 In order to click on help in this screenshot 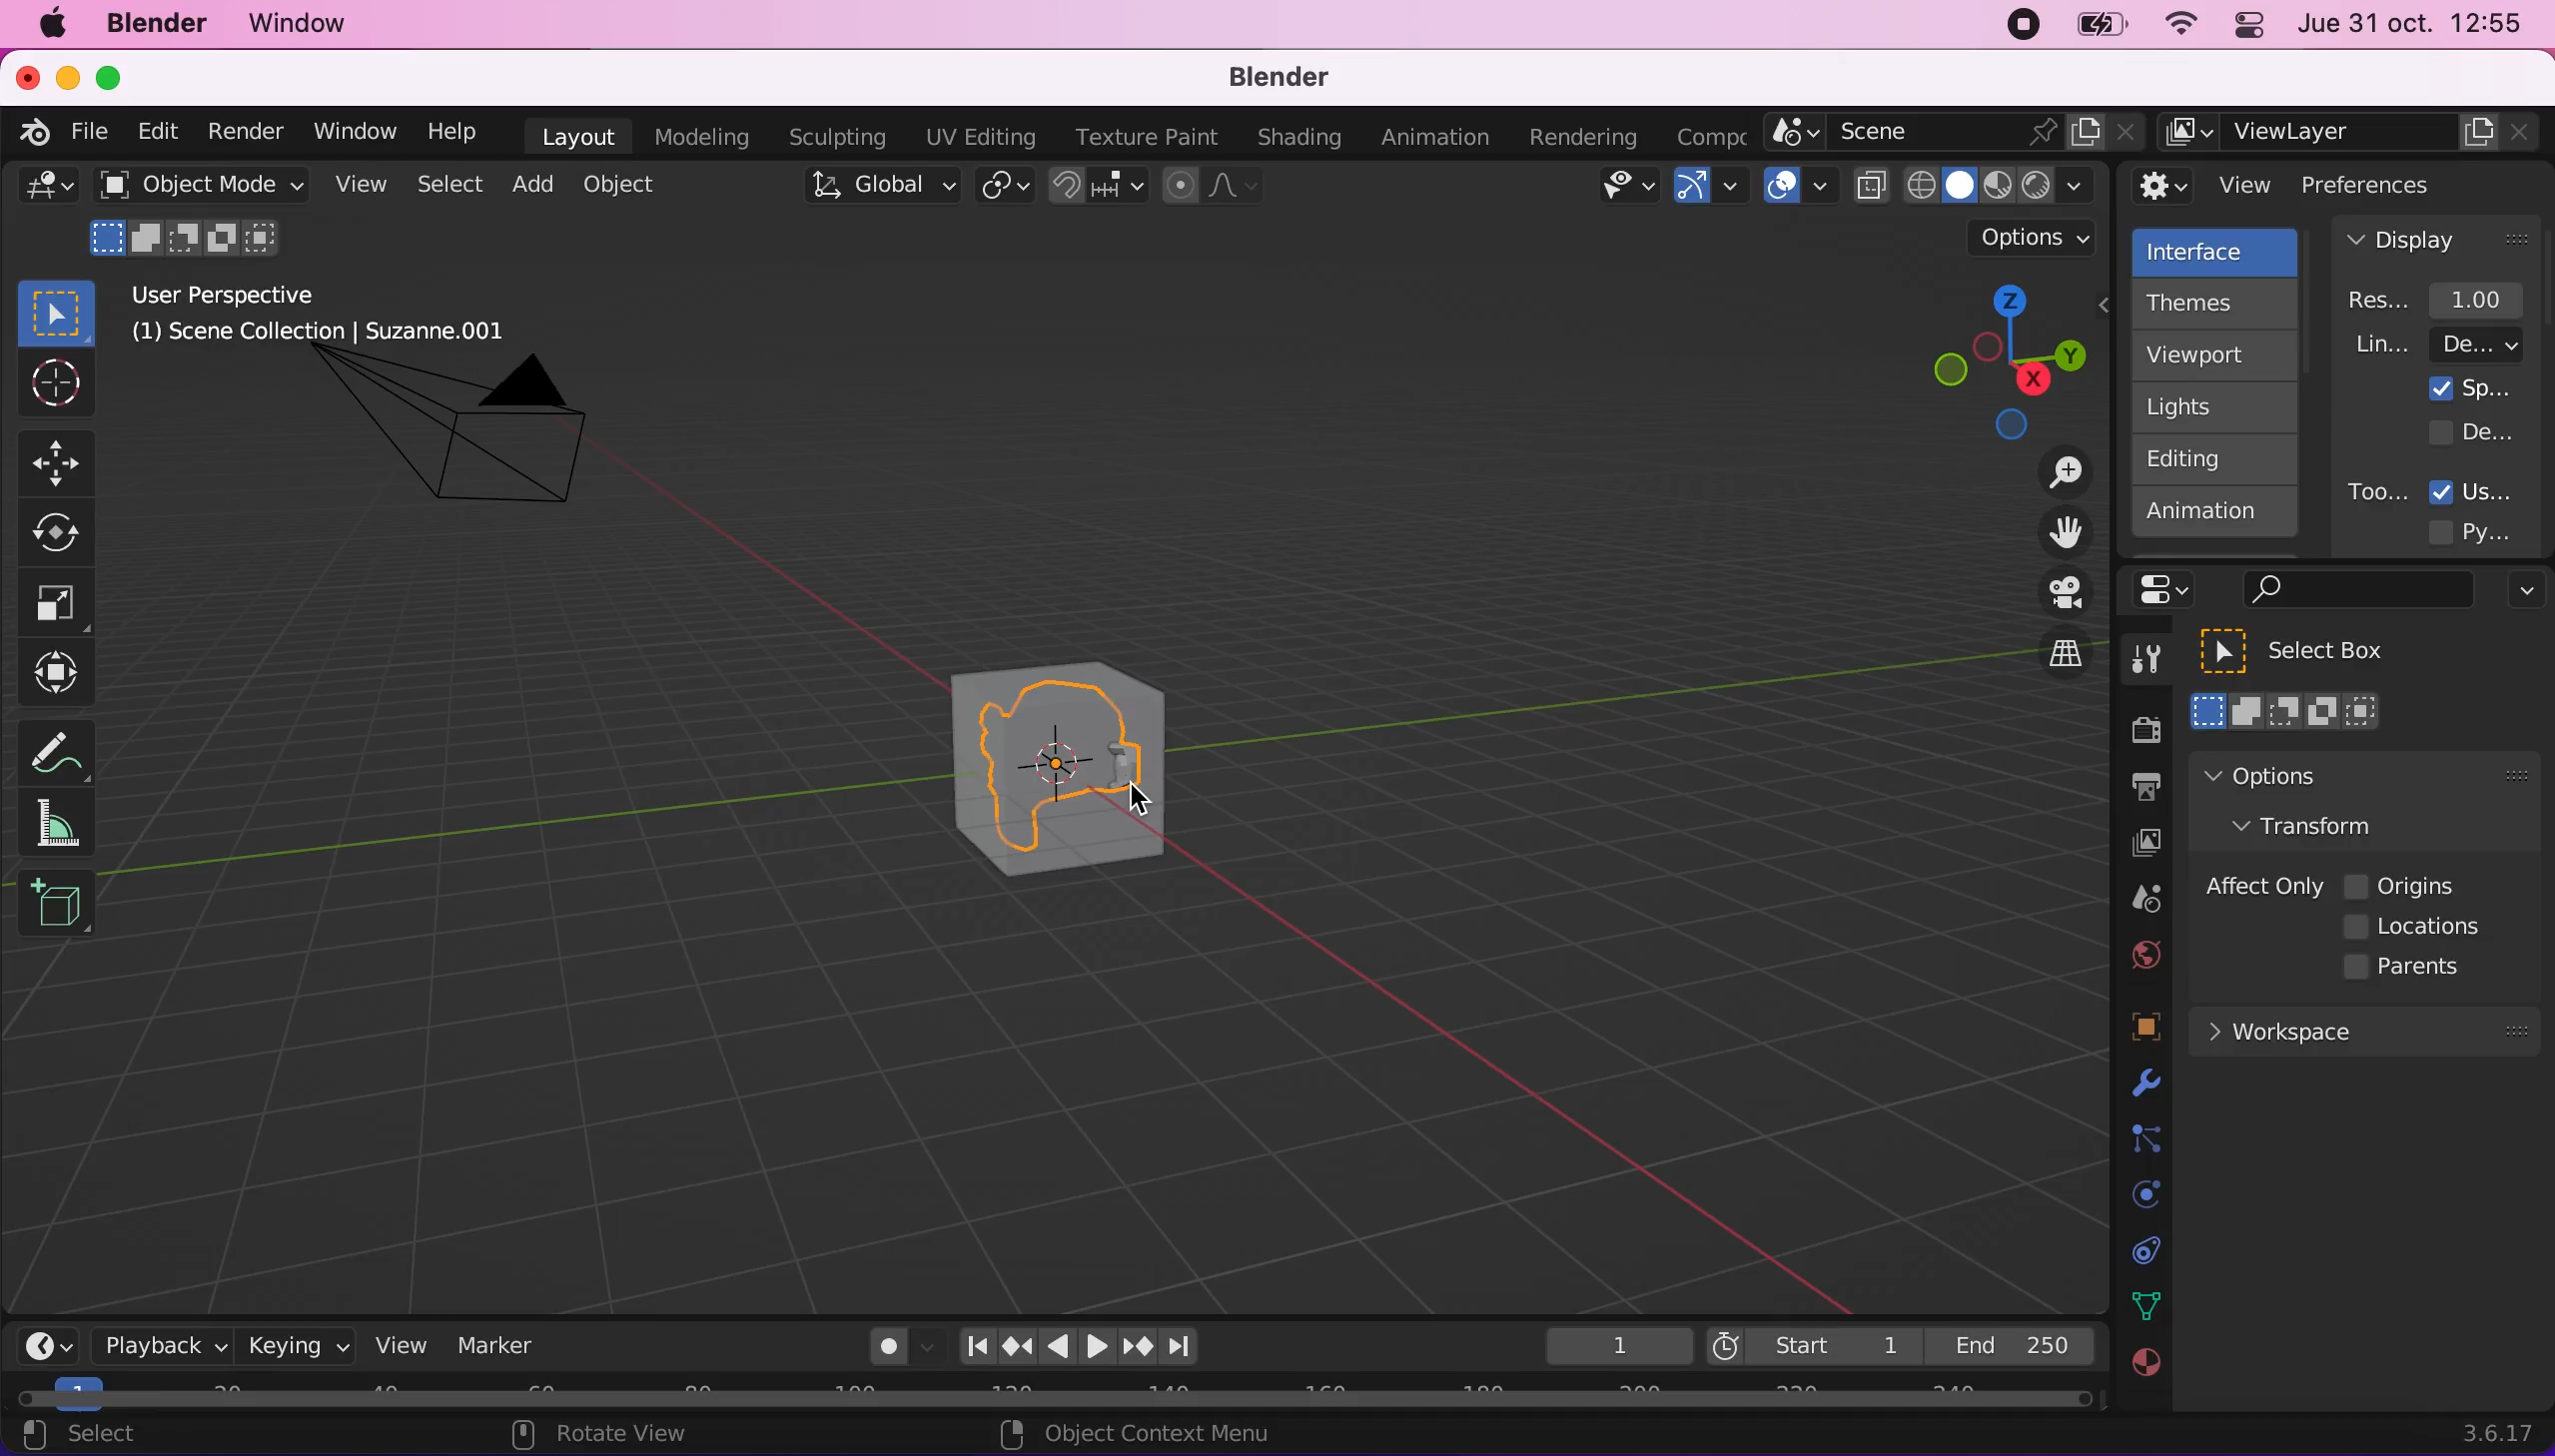, I will do `click(454, 130)`.